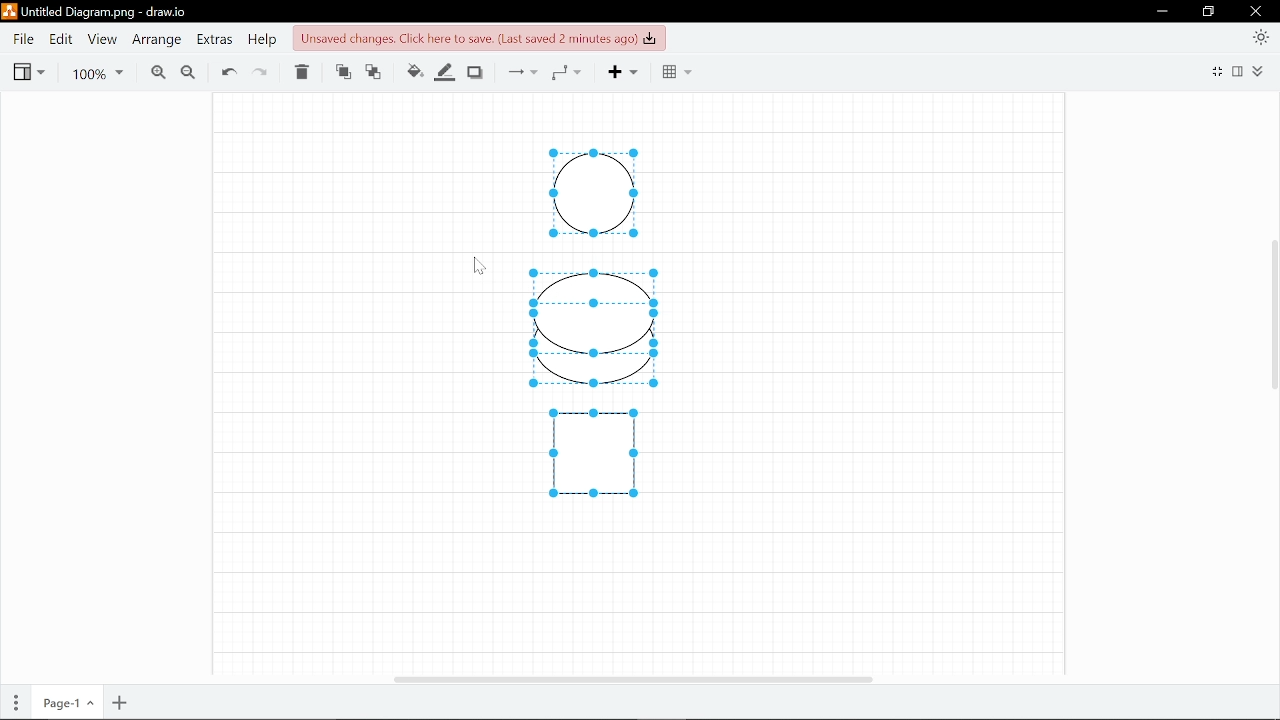  What do you see at coordinates (28, 70) in the screenshot?
I see `View` at bounding box center [28, 70].